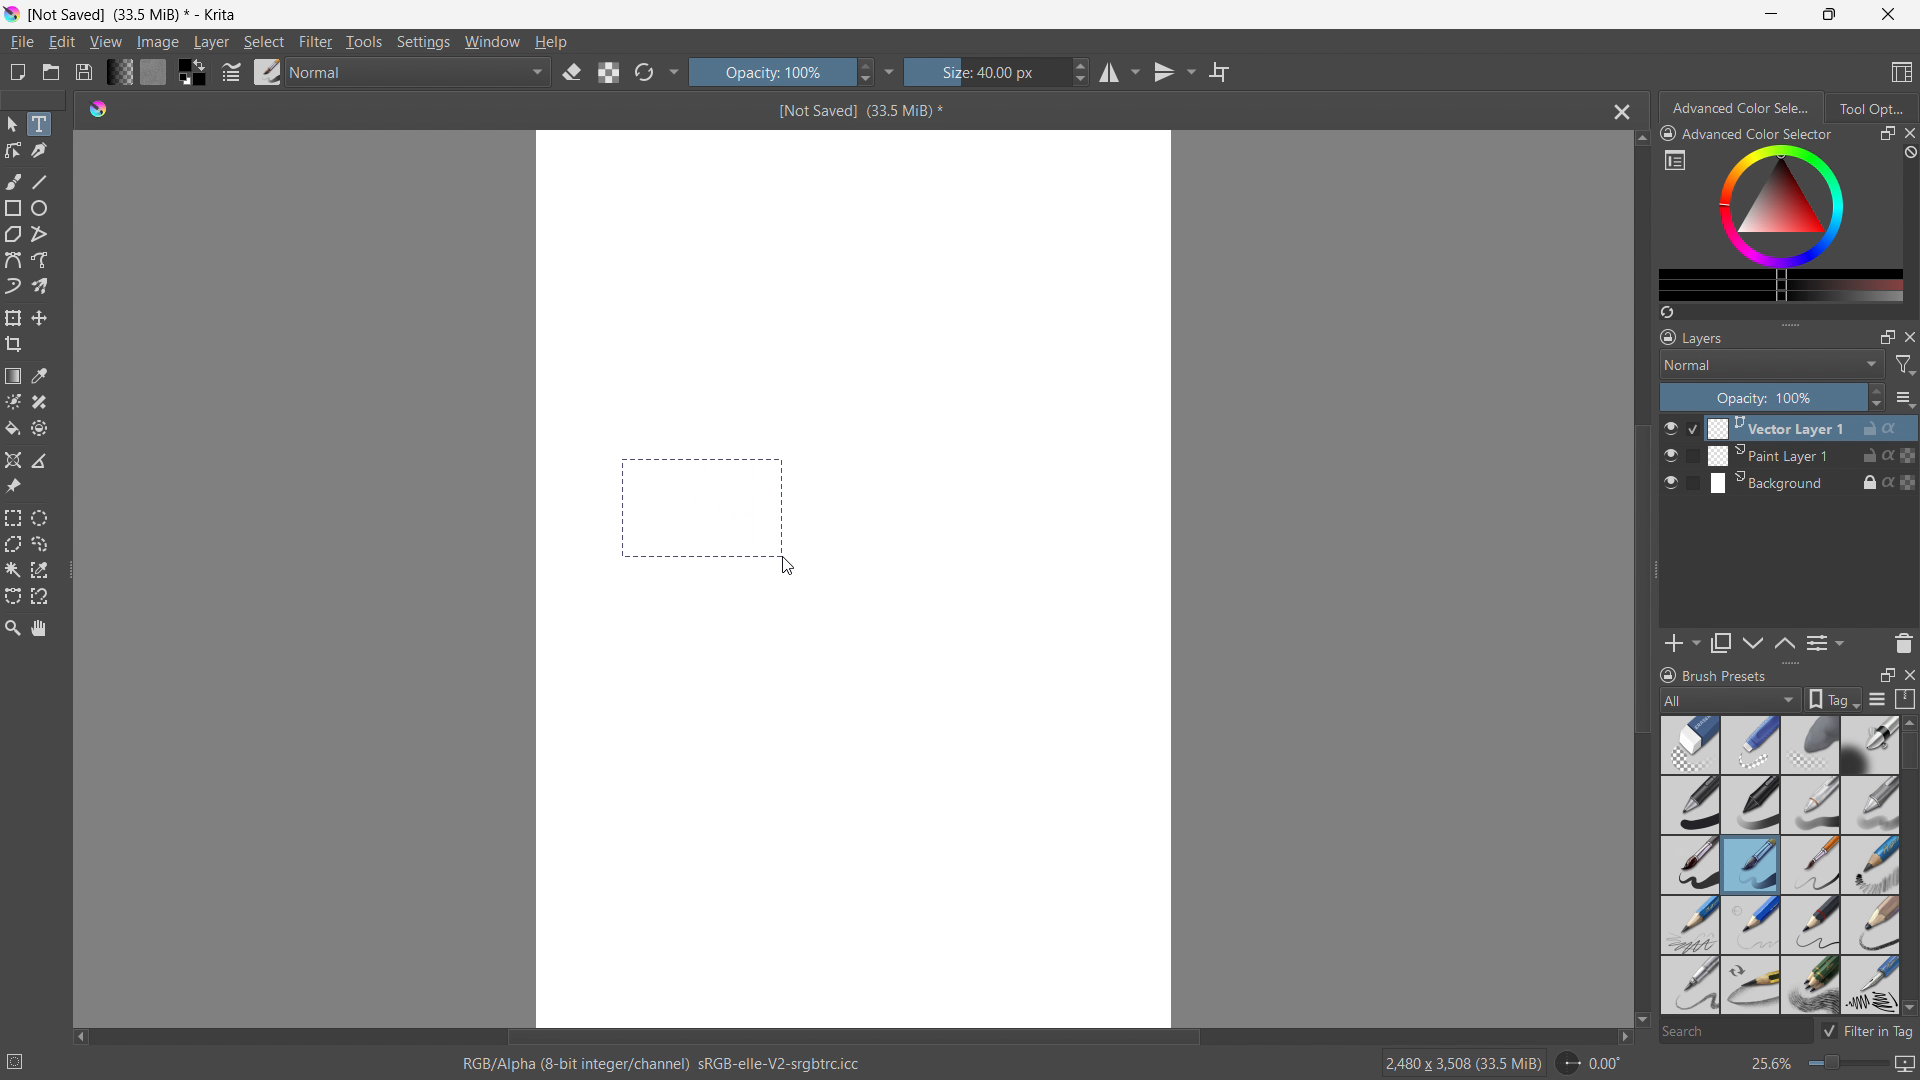  Describe the element at coordinates (1640, 139) in the screenshot. I see `scroll up` at that location.